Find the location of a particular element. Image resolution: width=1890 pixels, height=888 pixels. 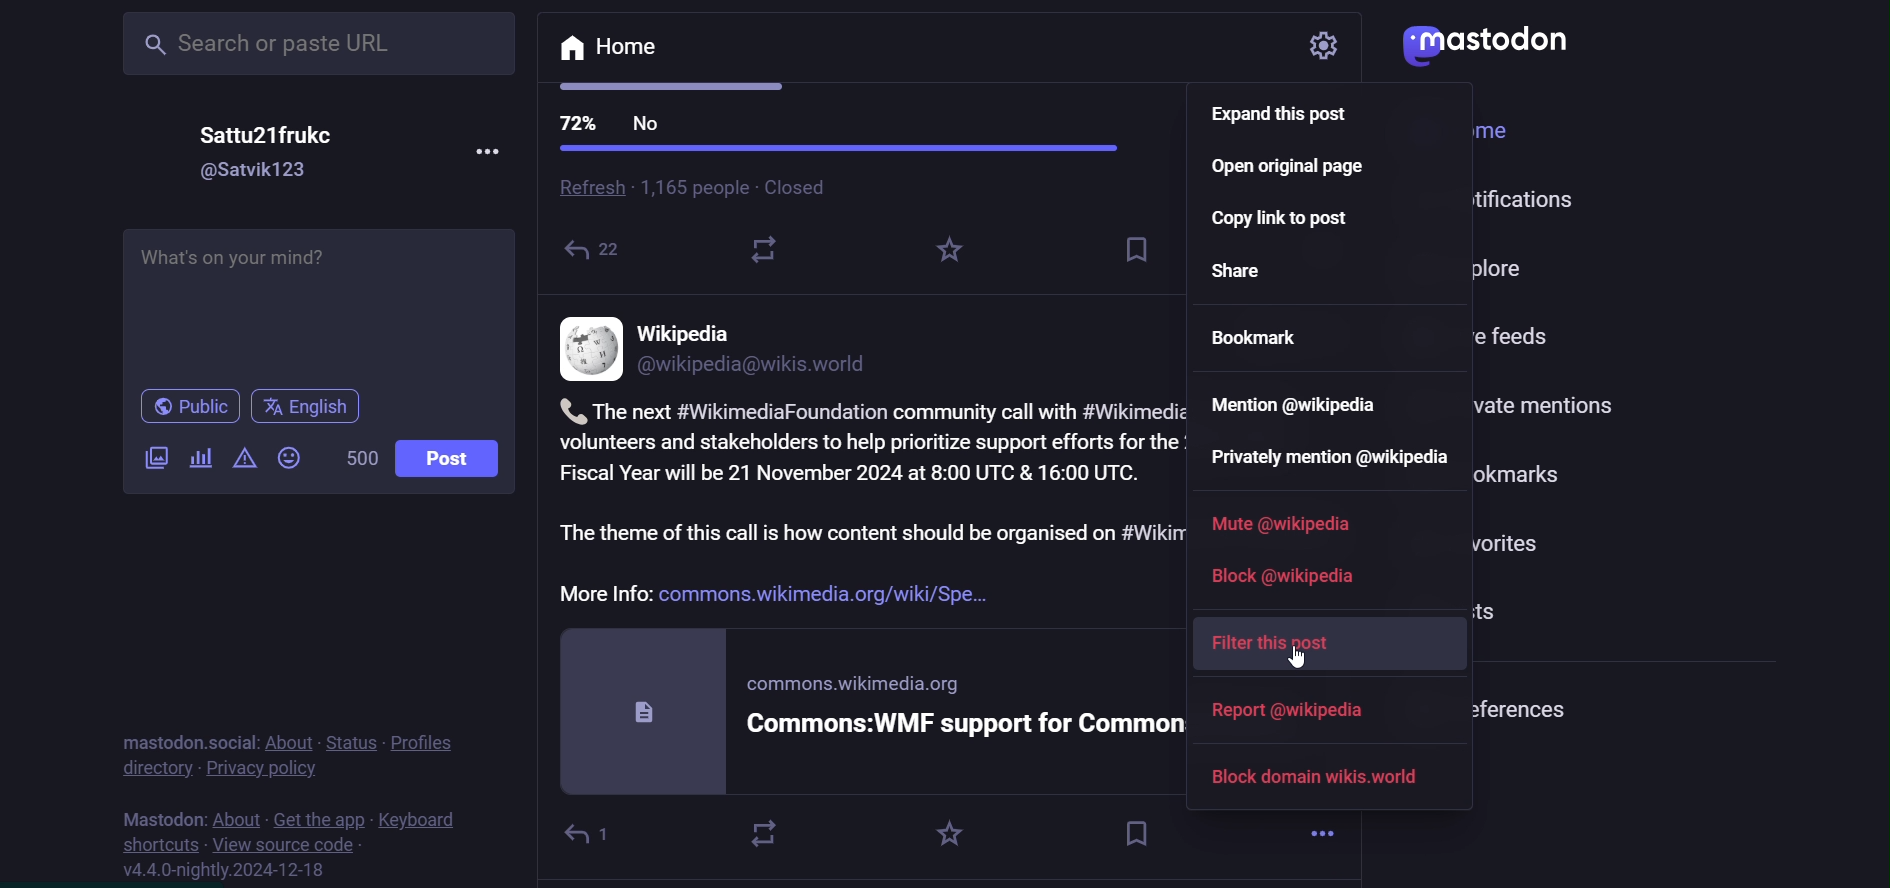

commons.wikimedia.org is located at coordinates (865, 685).